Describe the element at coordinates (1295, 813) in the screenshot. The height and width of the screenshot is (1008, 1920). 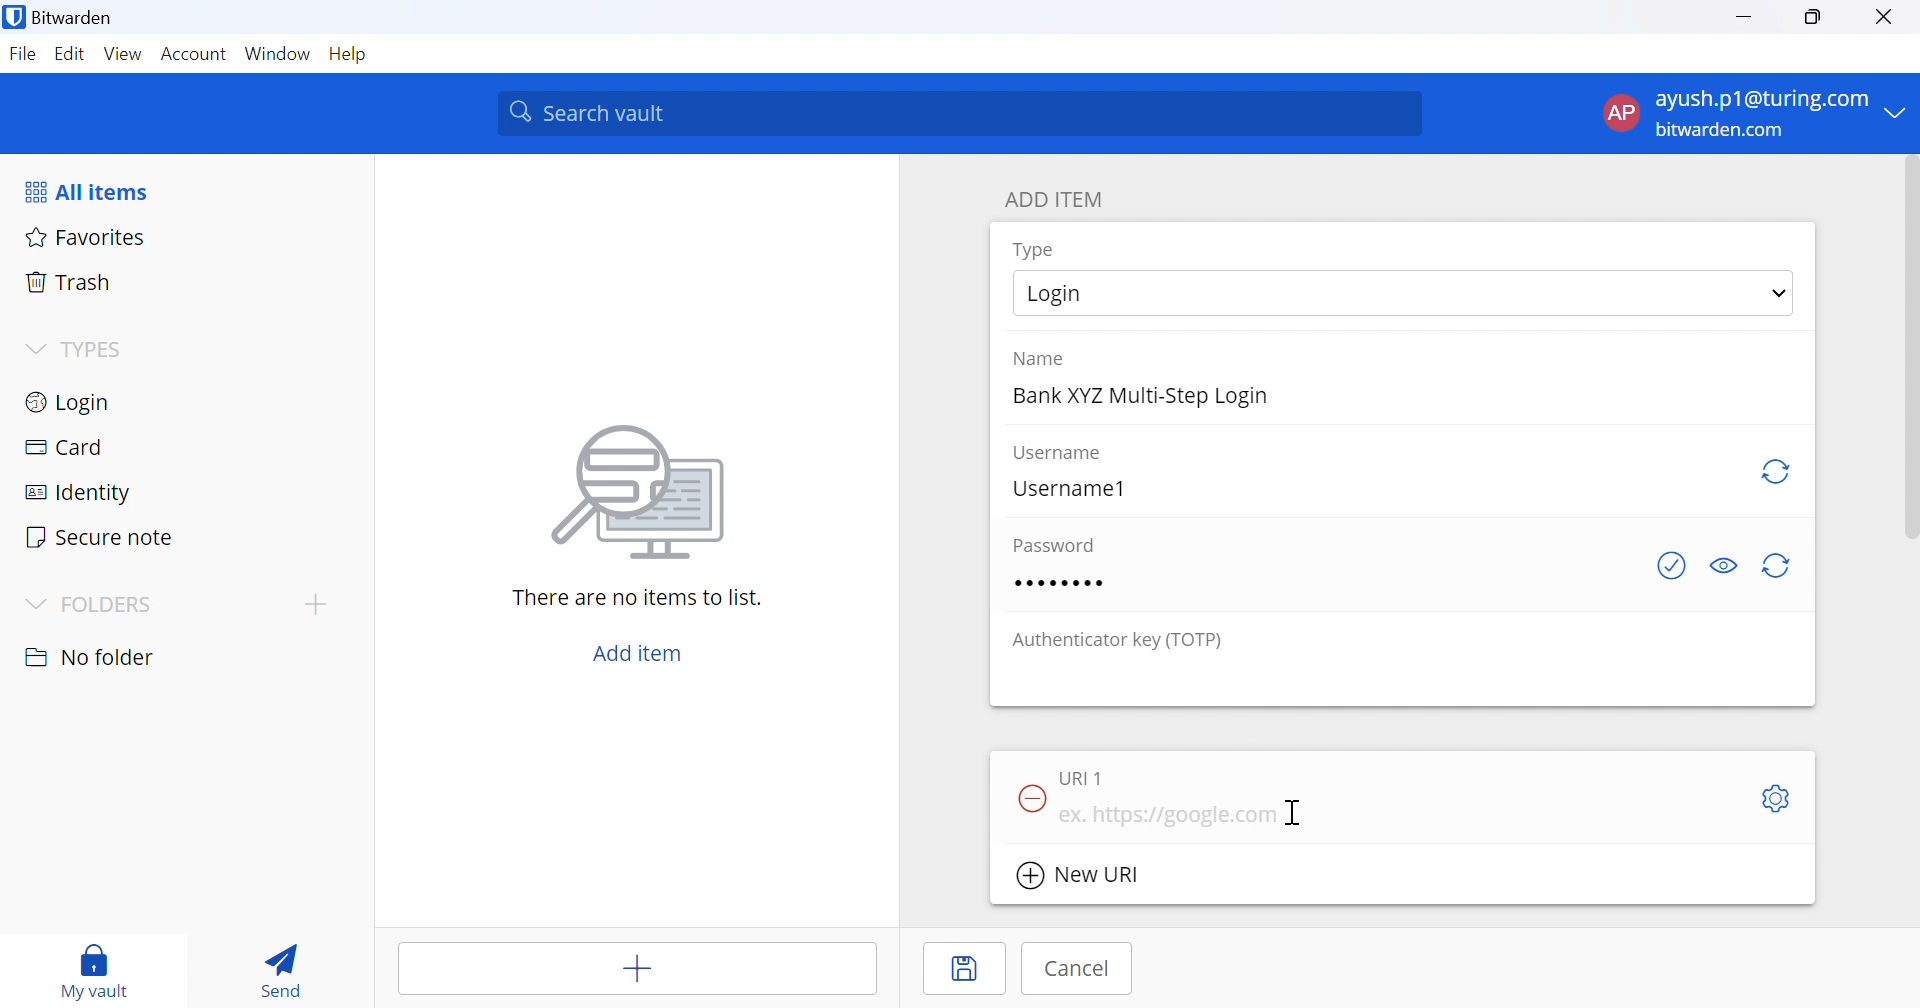
I see `Cursor` at that location.